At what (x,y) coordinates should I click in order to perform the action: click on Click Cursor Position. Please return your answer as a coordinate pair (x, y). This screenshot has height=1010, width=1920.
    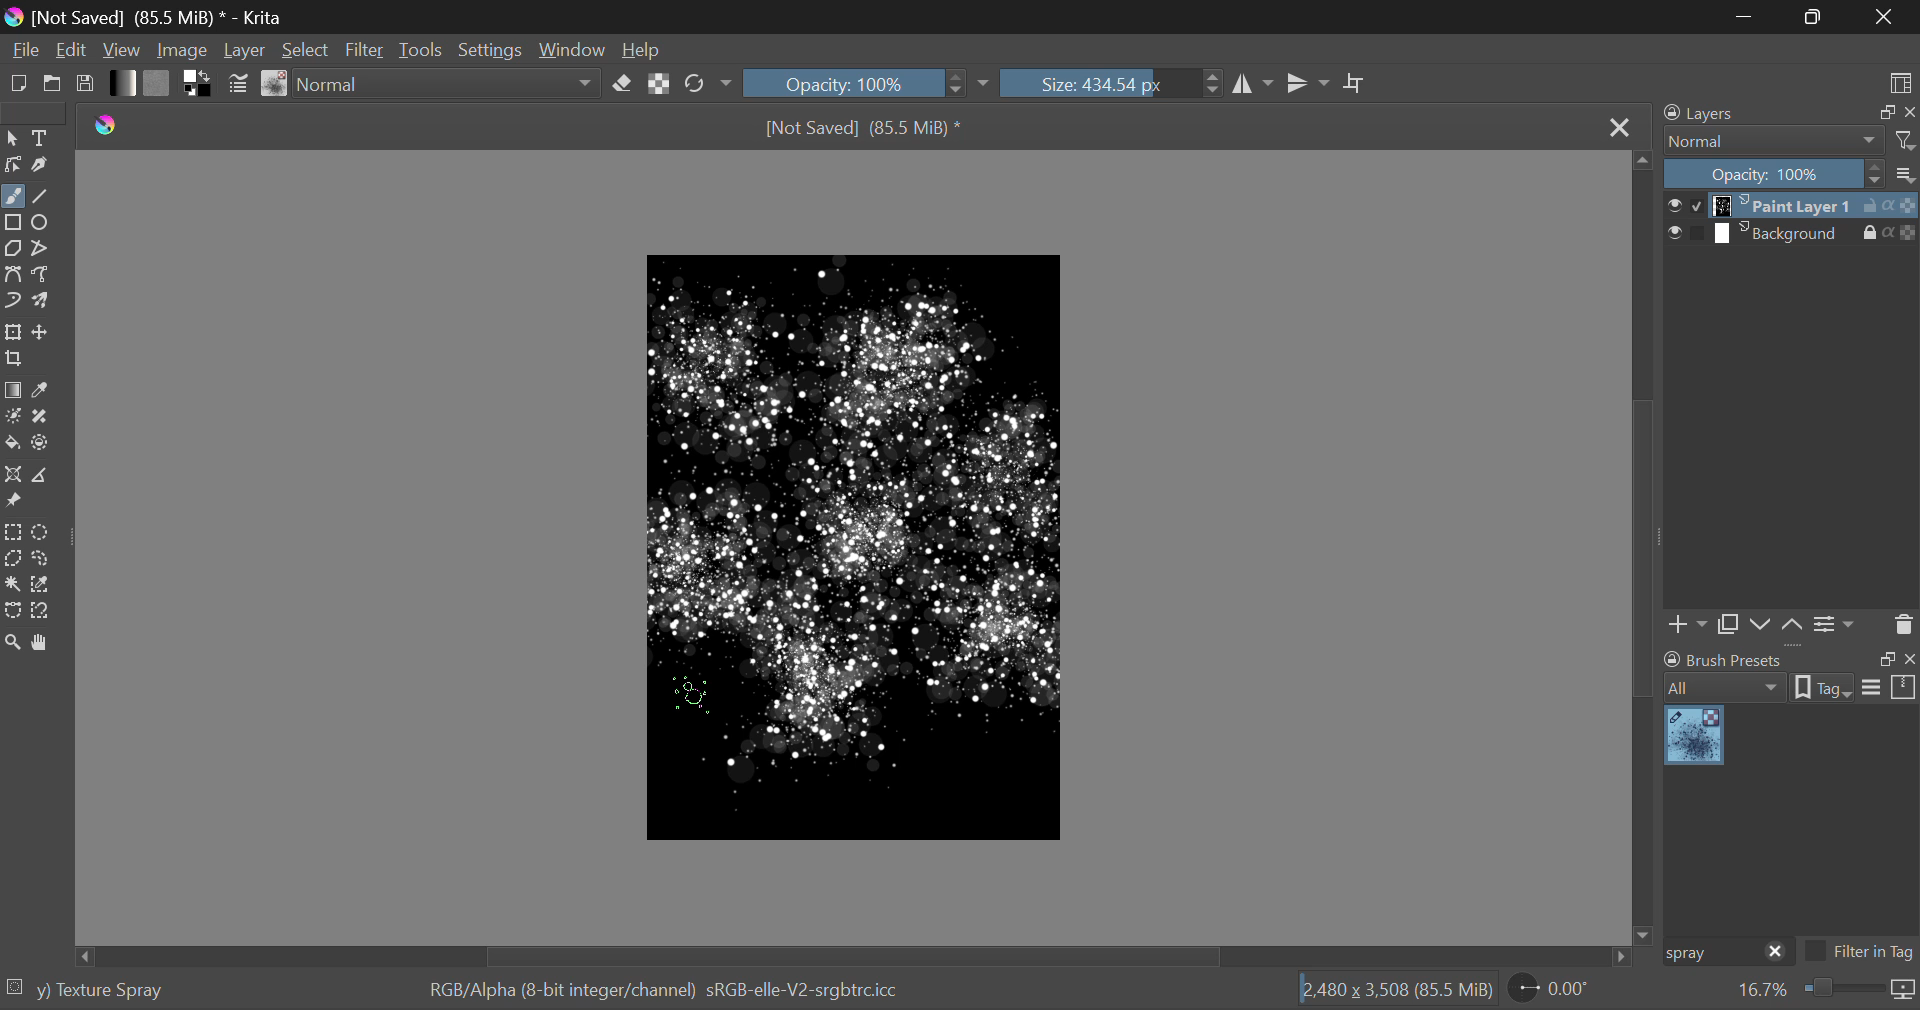
    Looking at the image, I should click on (692, 693).